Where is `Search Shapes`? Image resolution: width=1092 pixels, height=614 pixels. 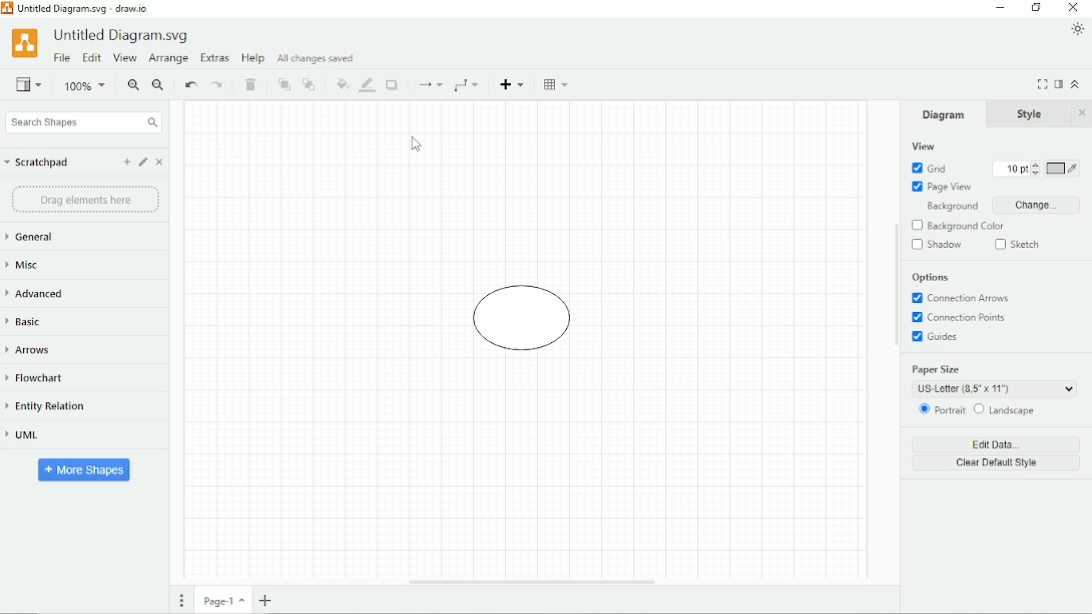
Search Shapes is located at coordinates (82, 122).